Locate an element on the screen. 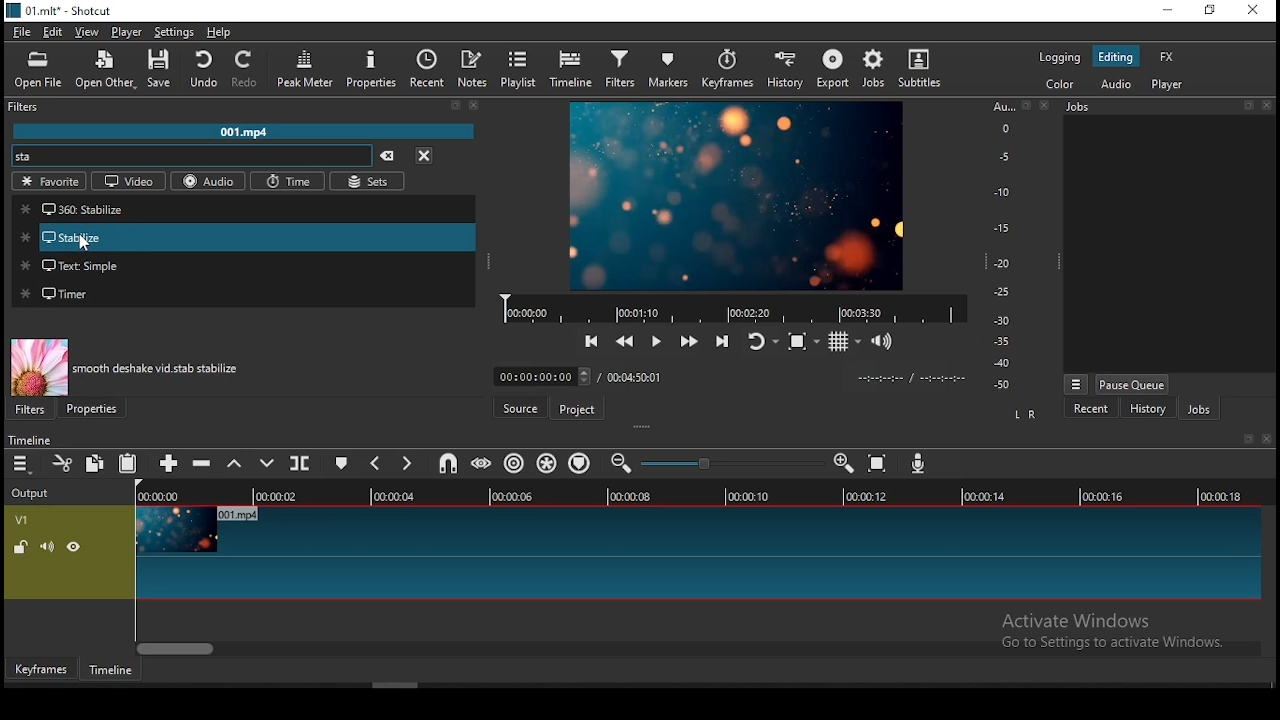  y axis is located at coordinates (998, 248).